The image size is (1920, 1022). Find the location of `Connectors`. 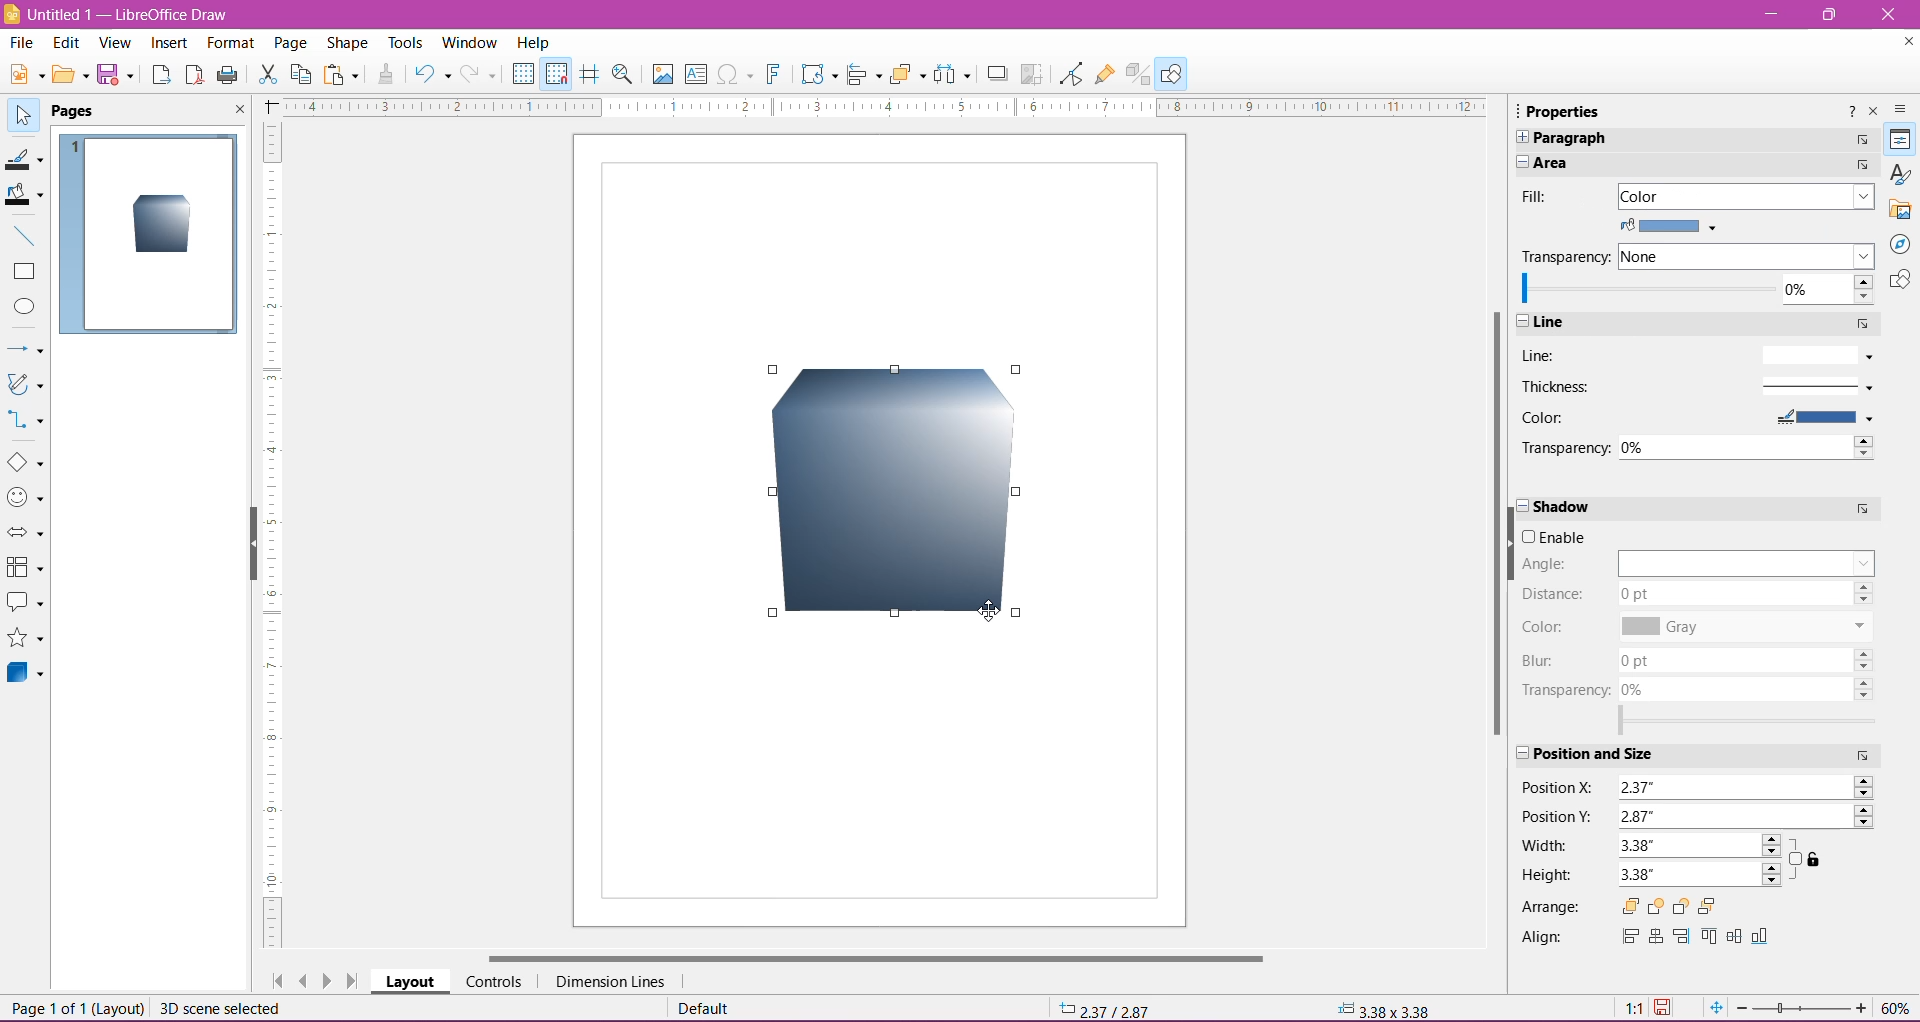

Connectors is located at coordinates (27, 421).